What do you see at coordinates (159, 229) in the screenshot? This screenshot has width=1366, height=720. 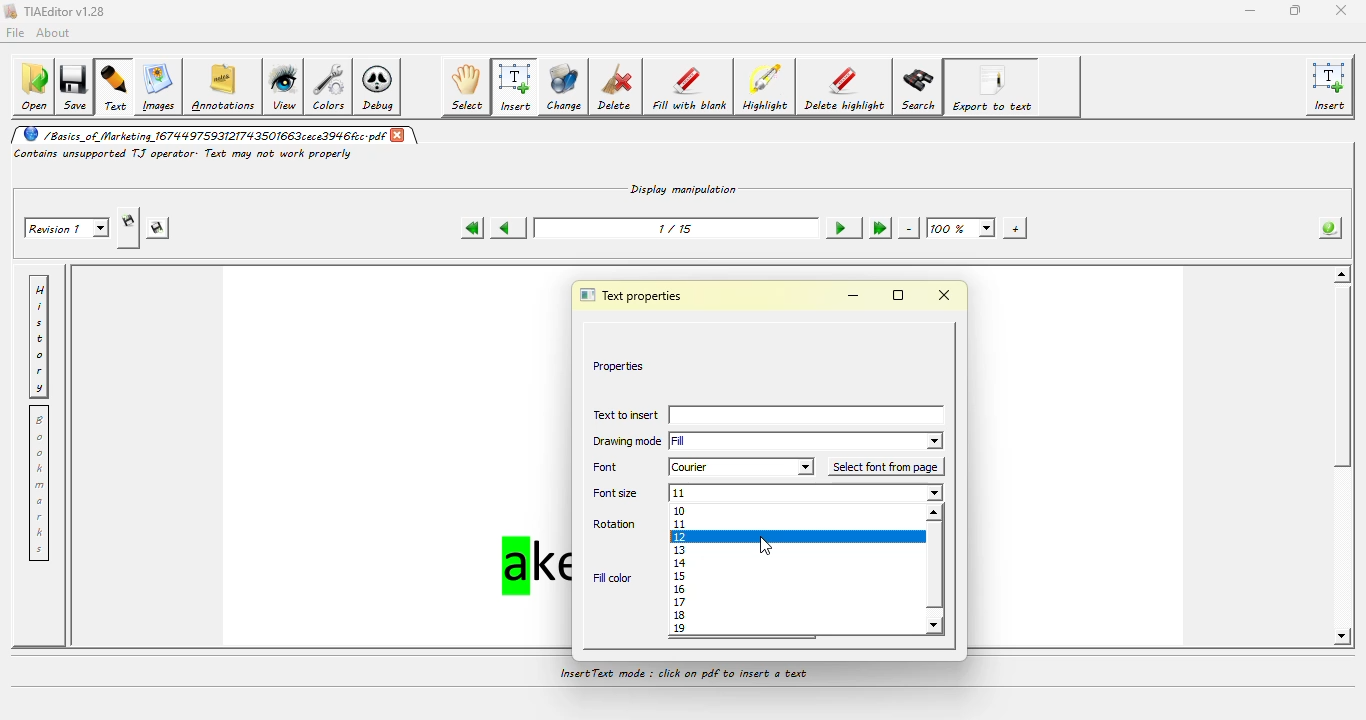 I see `saves this revision` at bounding box center [159, 229].